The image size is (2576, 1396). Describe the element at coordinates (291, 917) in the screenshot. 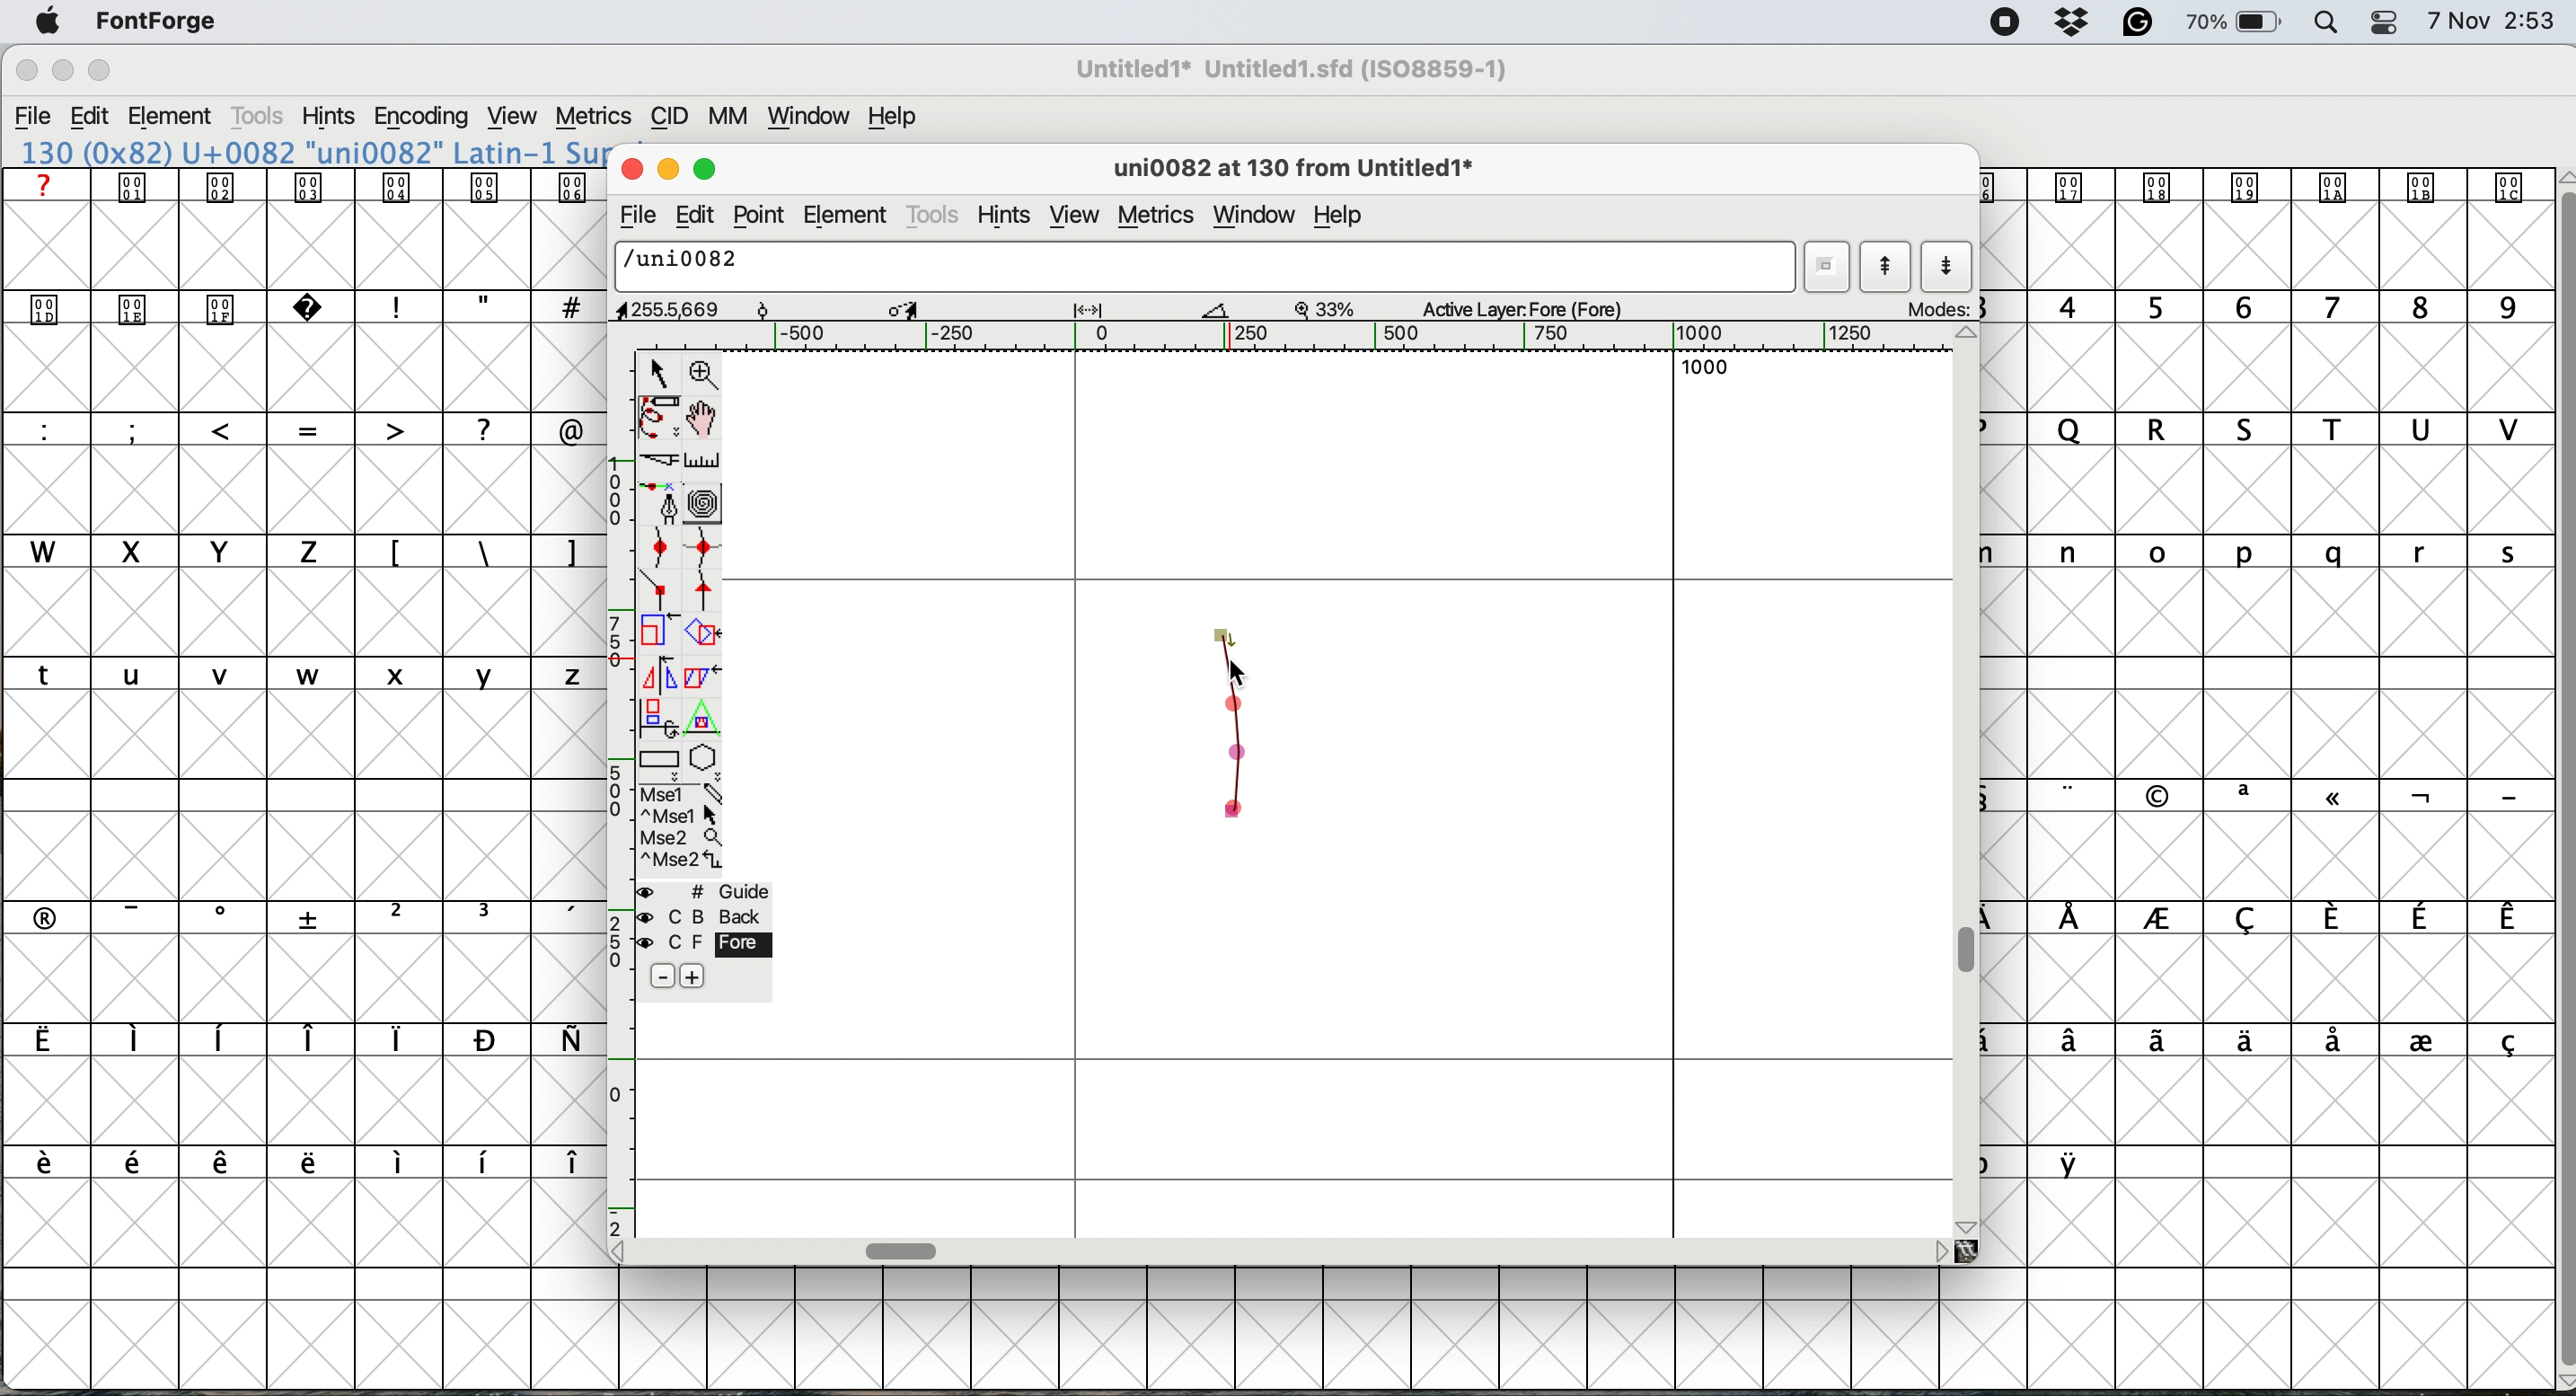

I see `special characters` at that location.